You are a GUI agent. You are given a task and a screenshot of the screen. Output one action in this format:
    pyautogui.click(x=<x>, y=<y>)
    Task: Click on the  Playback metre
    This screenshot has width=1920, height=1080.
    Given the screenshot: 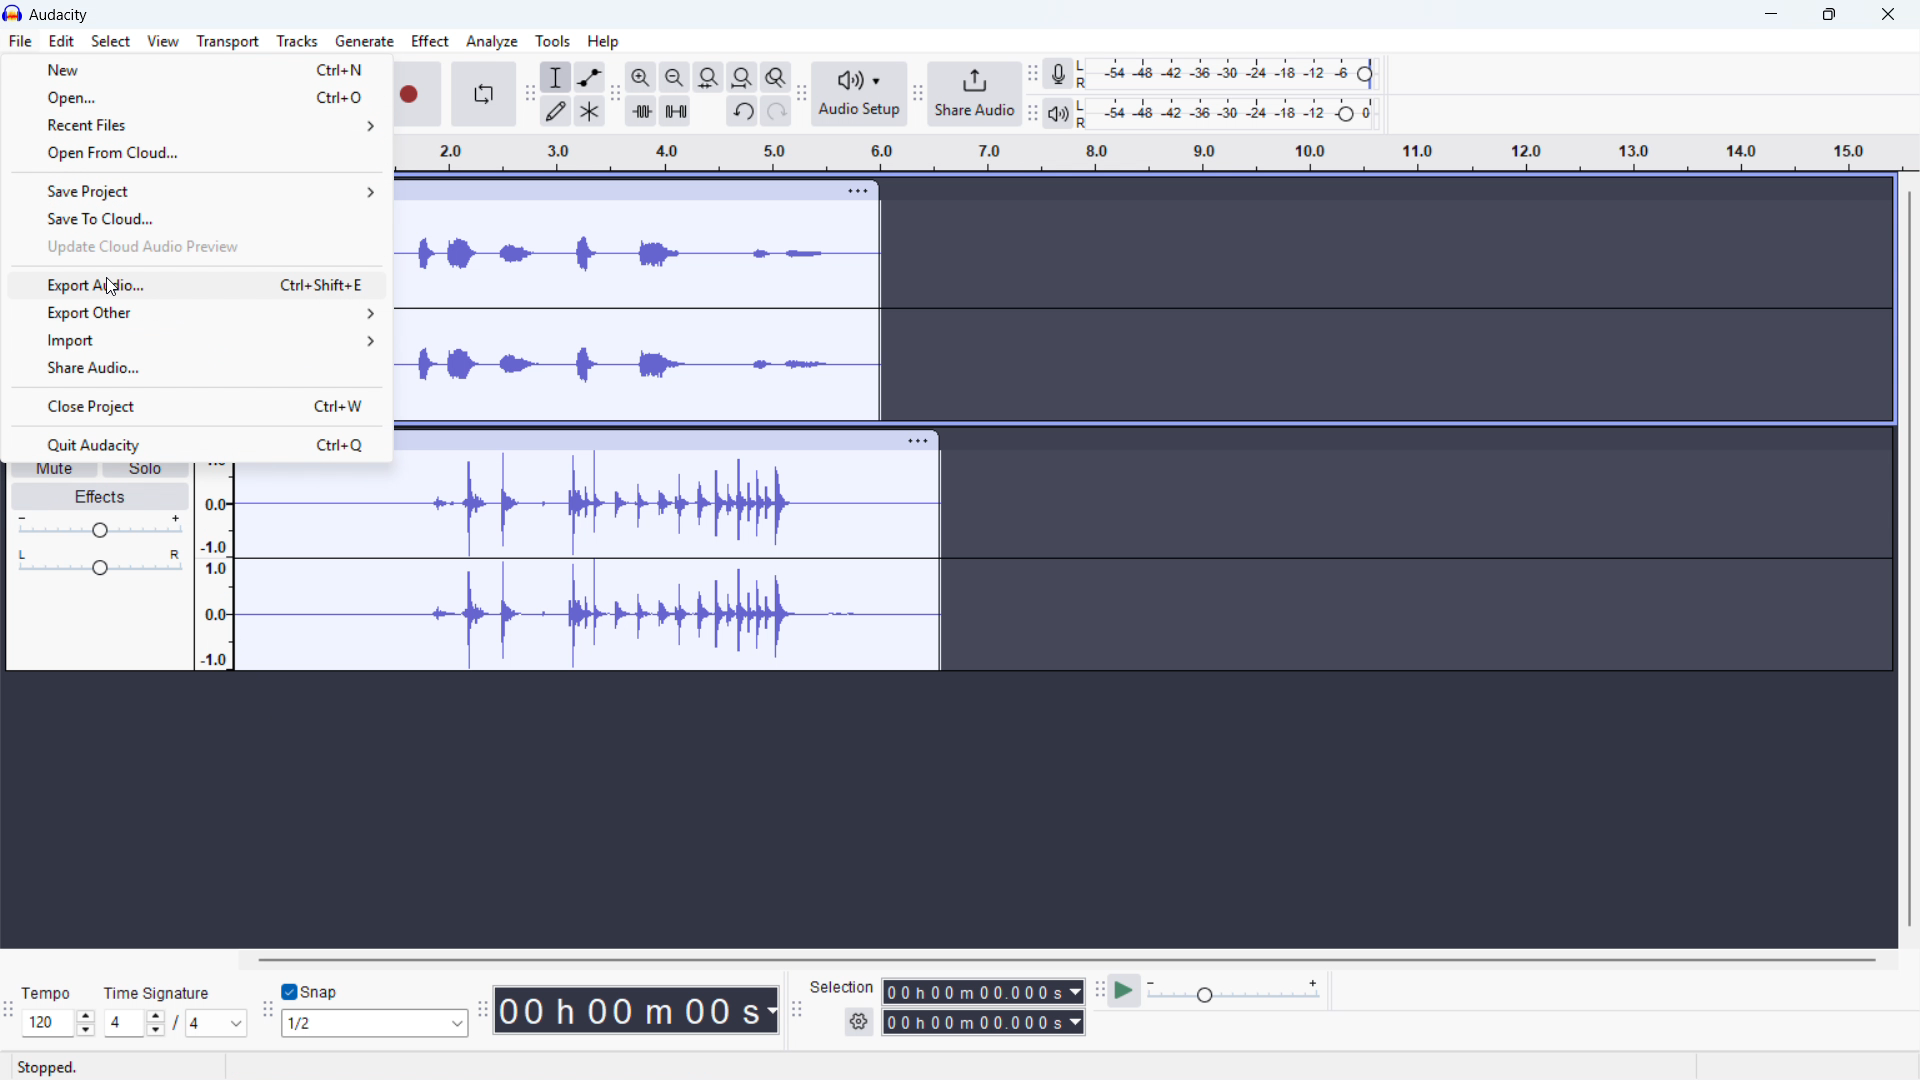 What is the action you would take?
    pyautogui.click(x=1059, y=114)
    